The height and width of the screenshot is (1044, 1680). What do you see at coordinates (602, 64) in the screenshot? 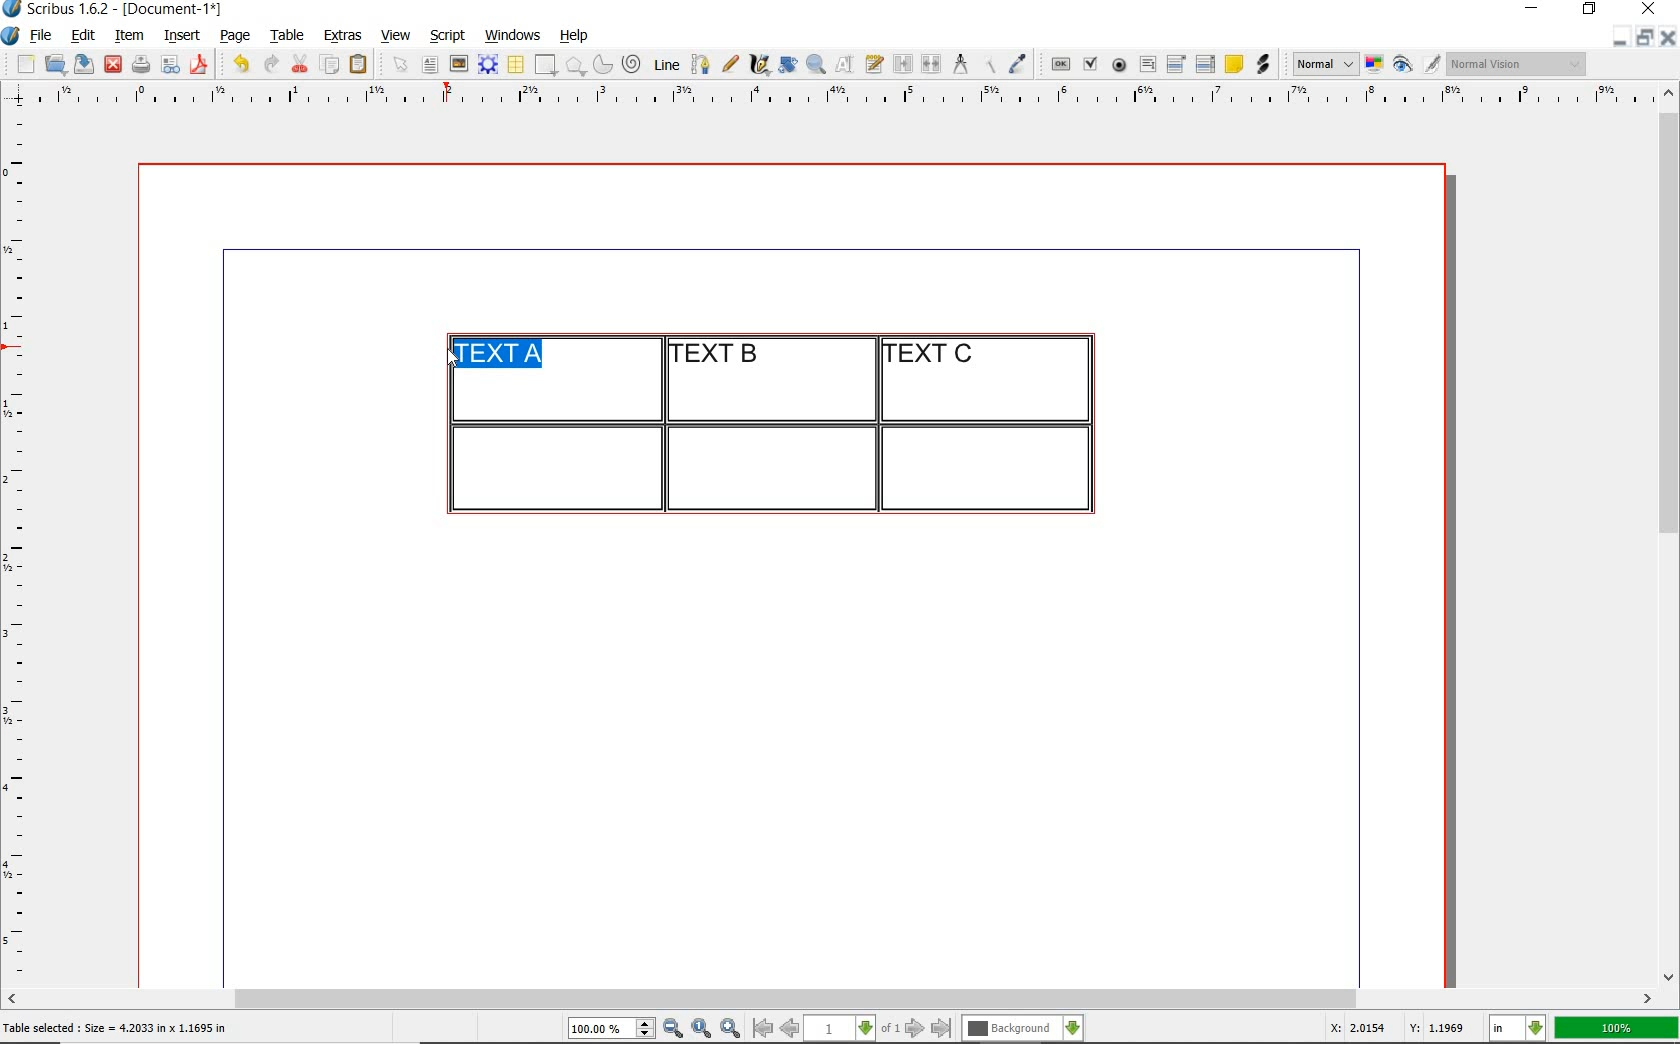
I see `arc` at bounding box center [602, 64].